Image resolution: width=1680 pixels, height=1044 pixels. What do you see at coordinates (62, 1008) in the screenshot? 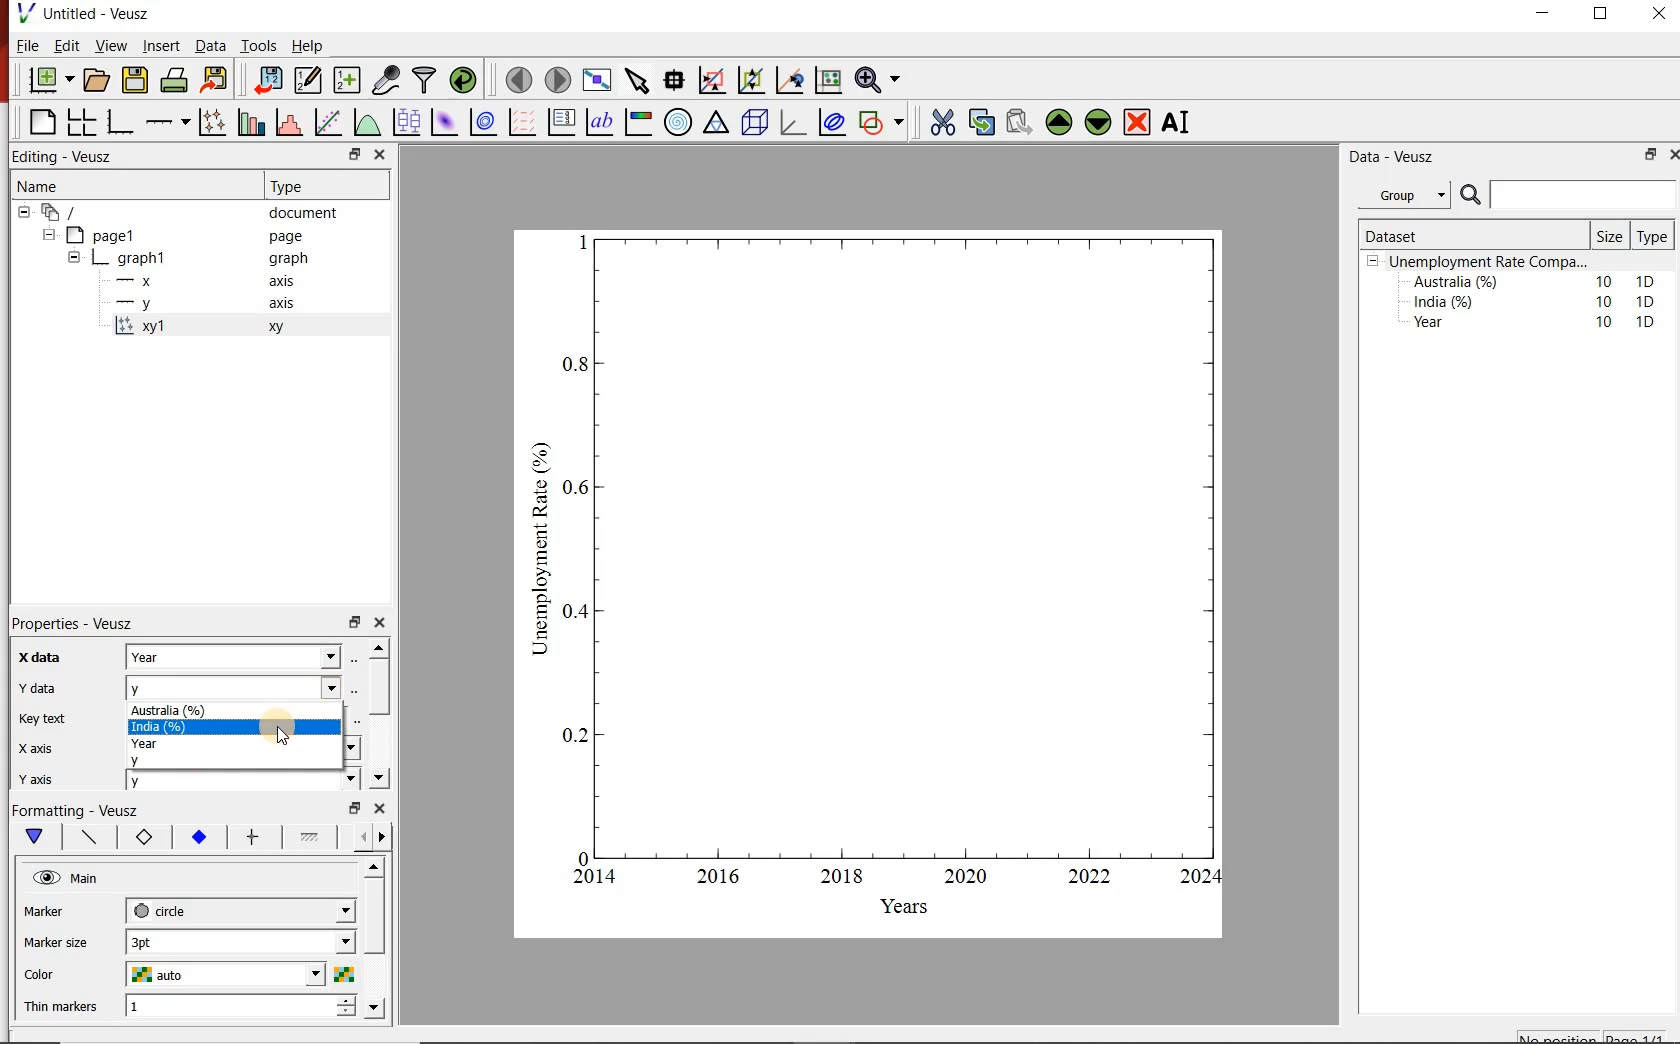
I see `Thin markers` at bounding box center [62, 1008].